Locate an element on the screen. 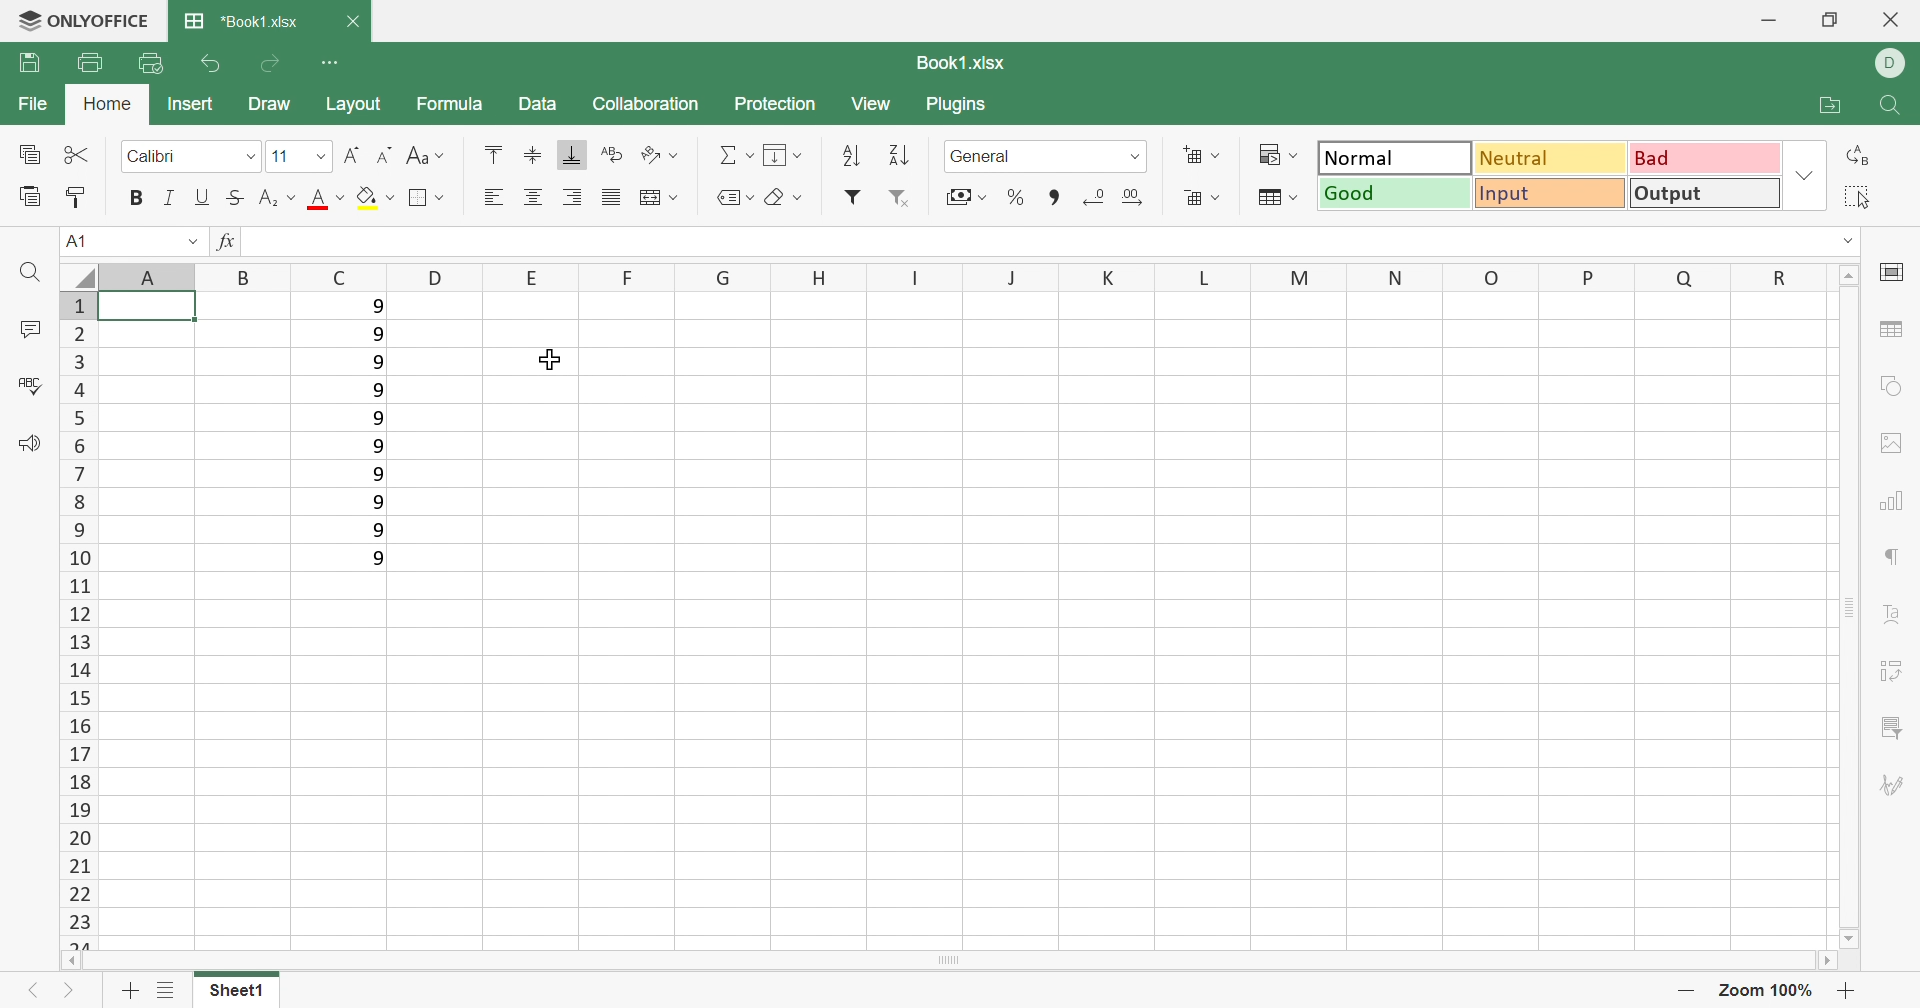 The height and width of the screenshot is (1008, 1920). Home is located at coordinates (106, 104).